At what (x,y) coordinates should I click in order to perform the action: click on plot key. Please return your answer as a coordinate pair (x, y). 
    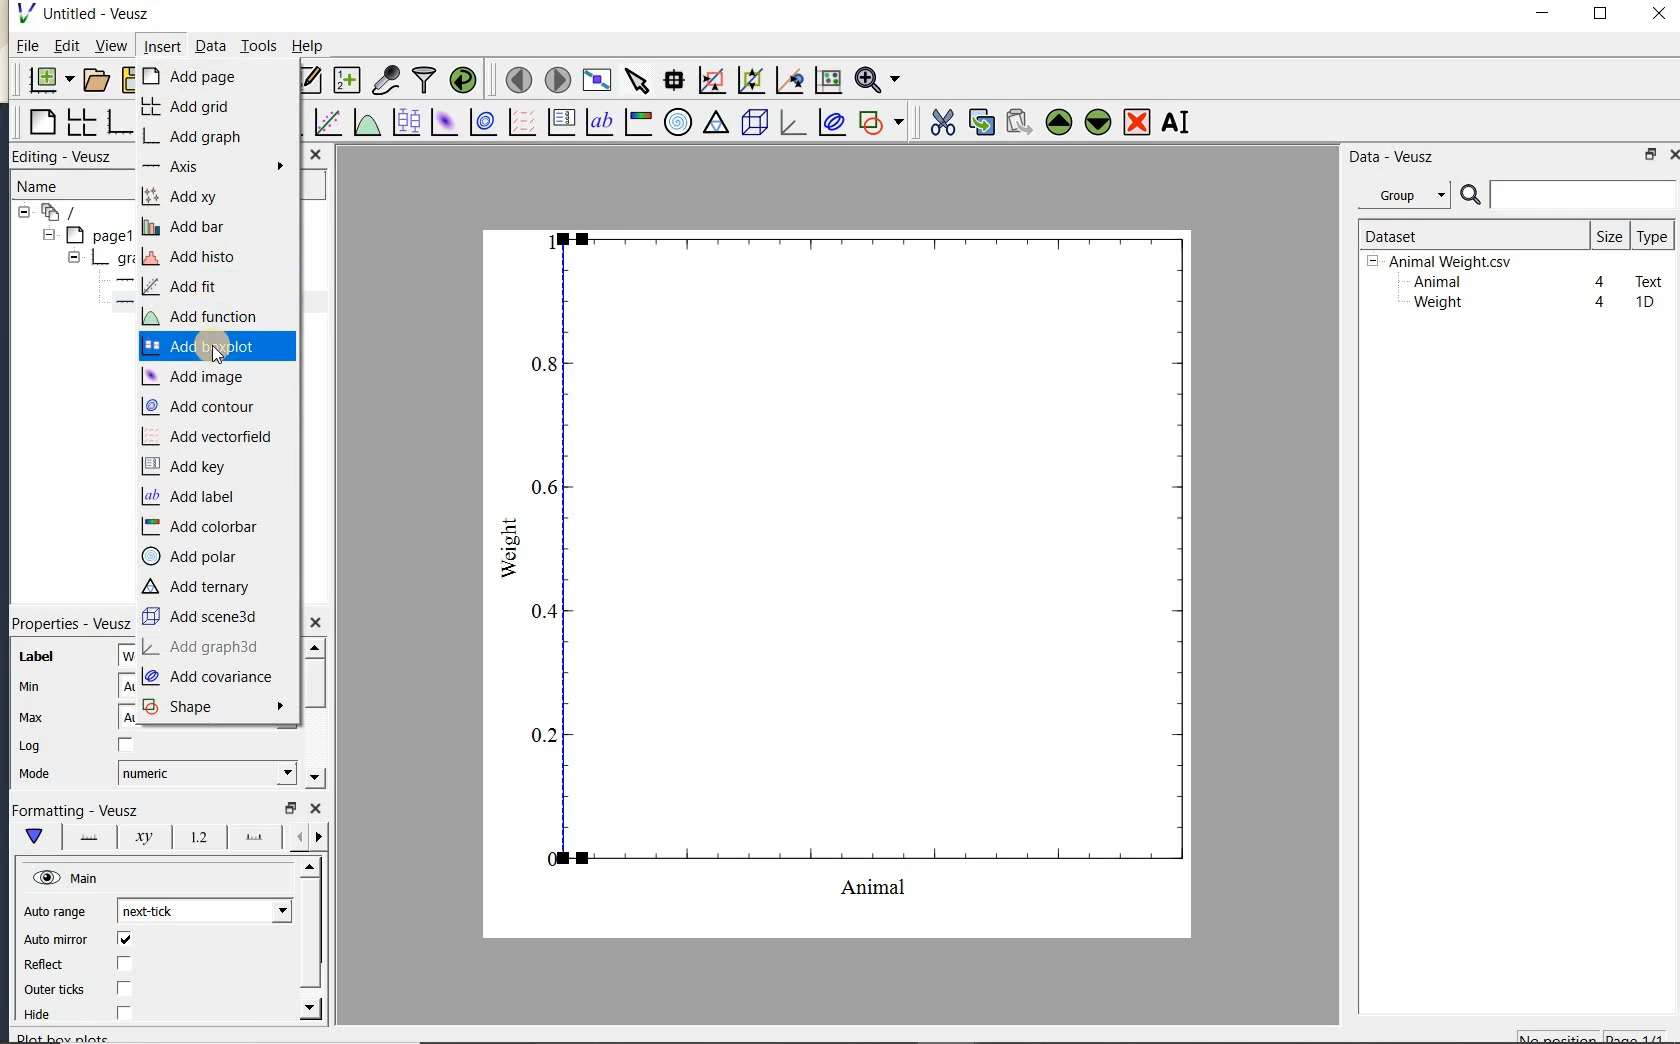
    Looking at the image, I should click on (559, 122).